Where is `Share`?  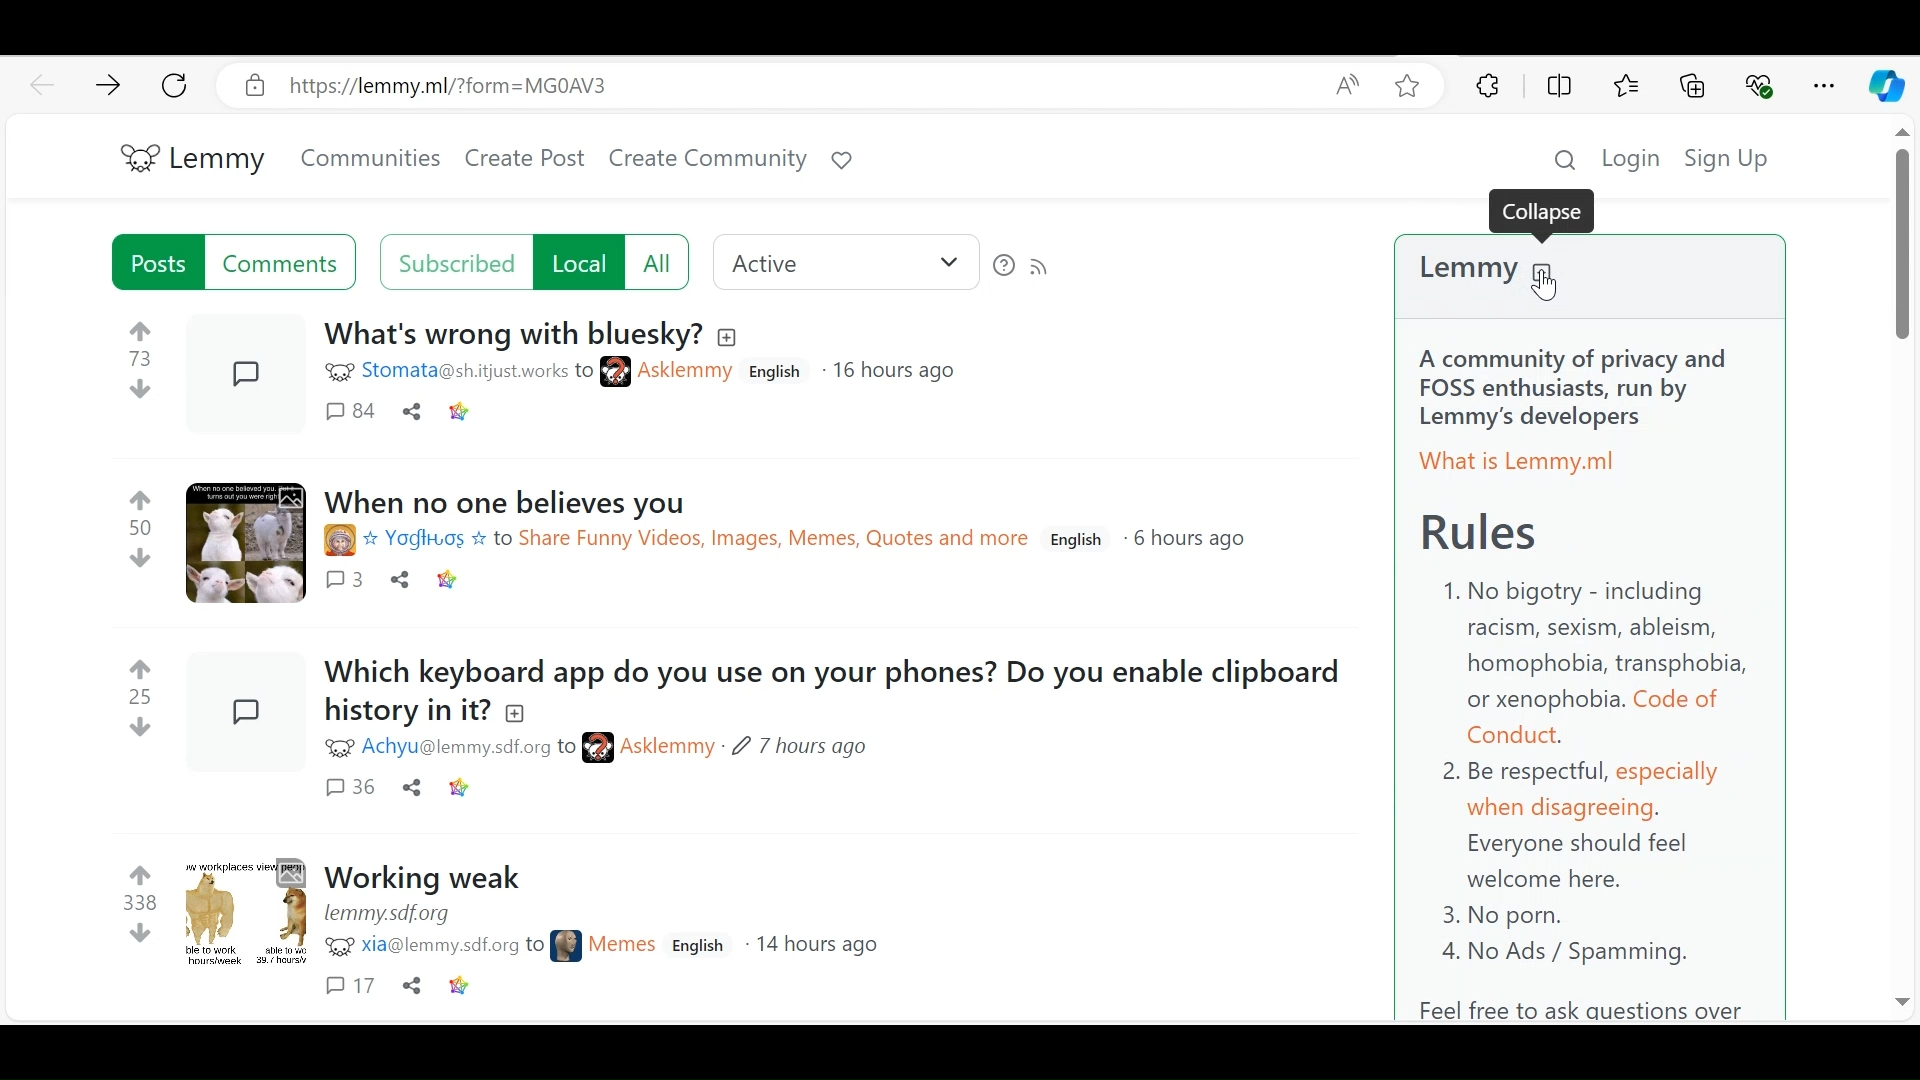
Share is located at coordinates (412, 410).